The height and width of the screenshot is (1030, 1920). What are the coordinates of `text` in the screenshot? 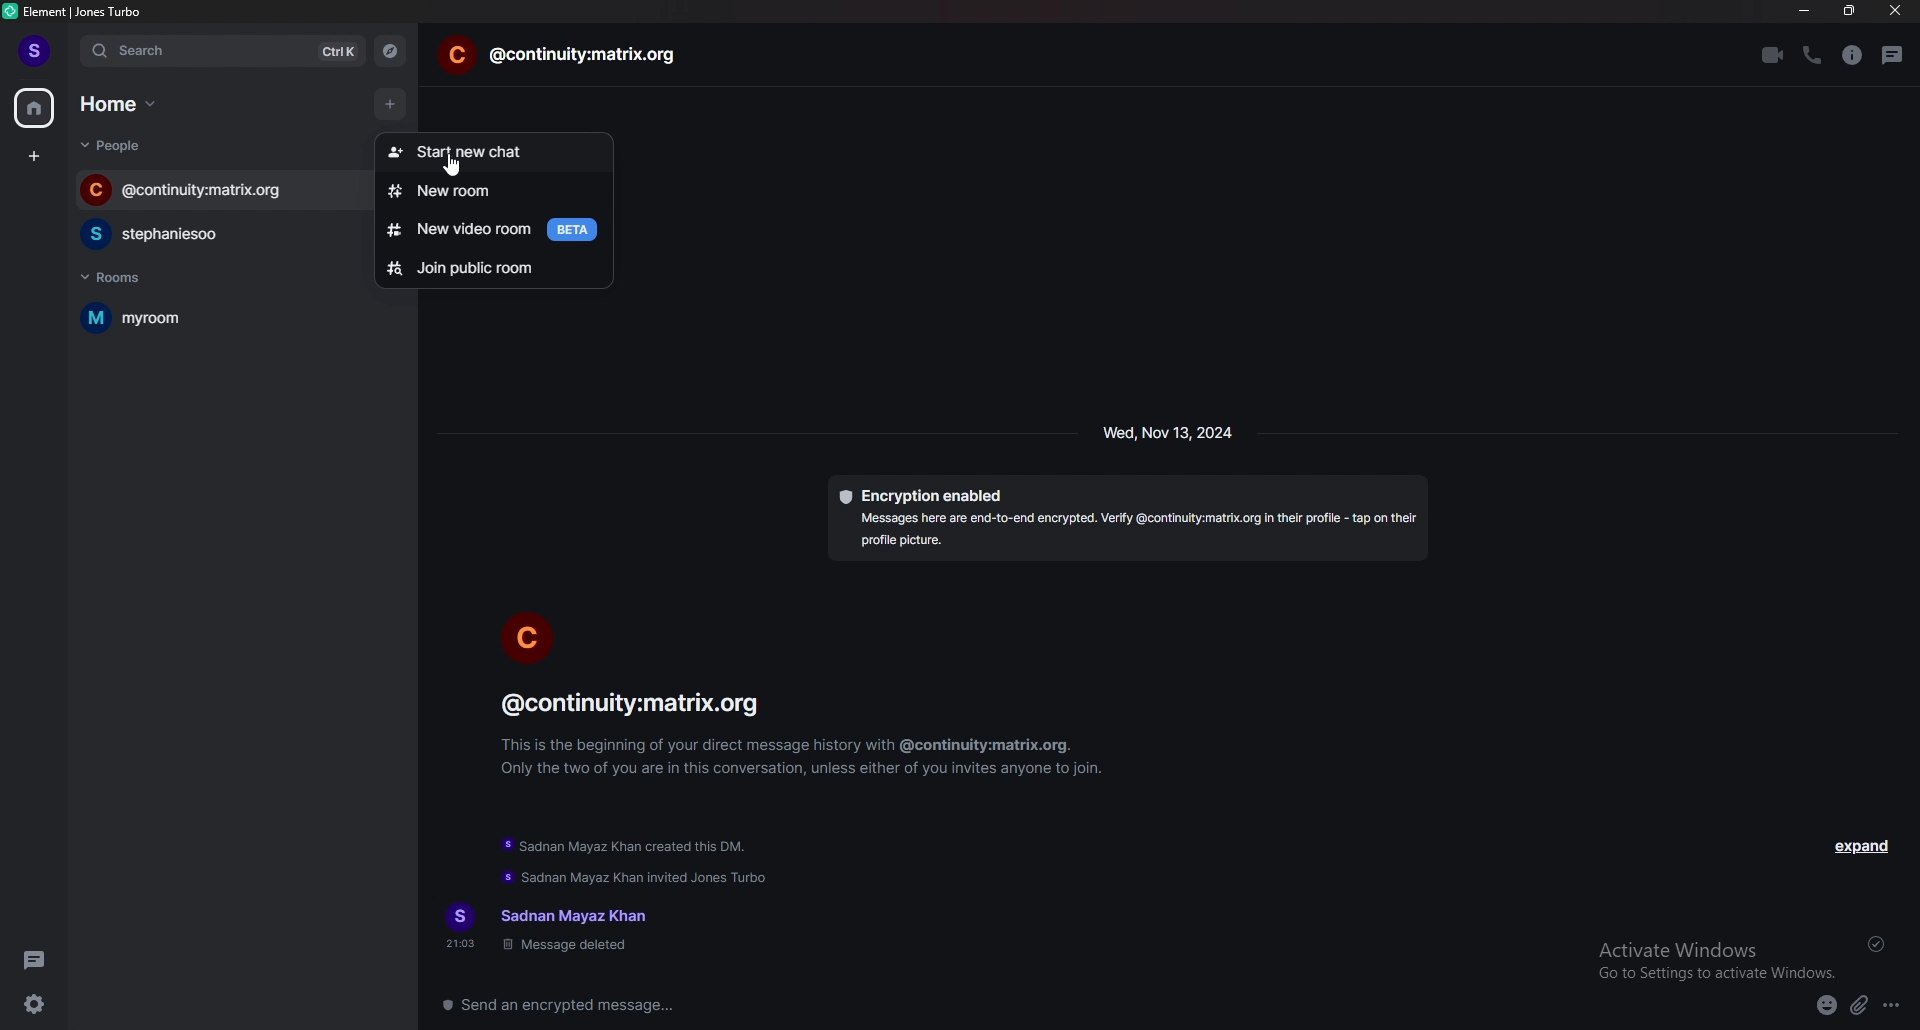 It's located at (552, 929).